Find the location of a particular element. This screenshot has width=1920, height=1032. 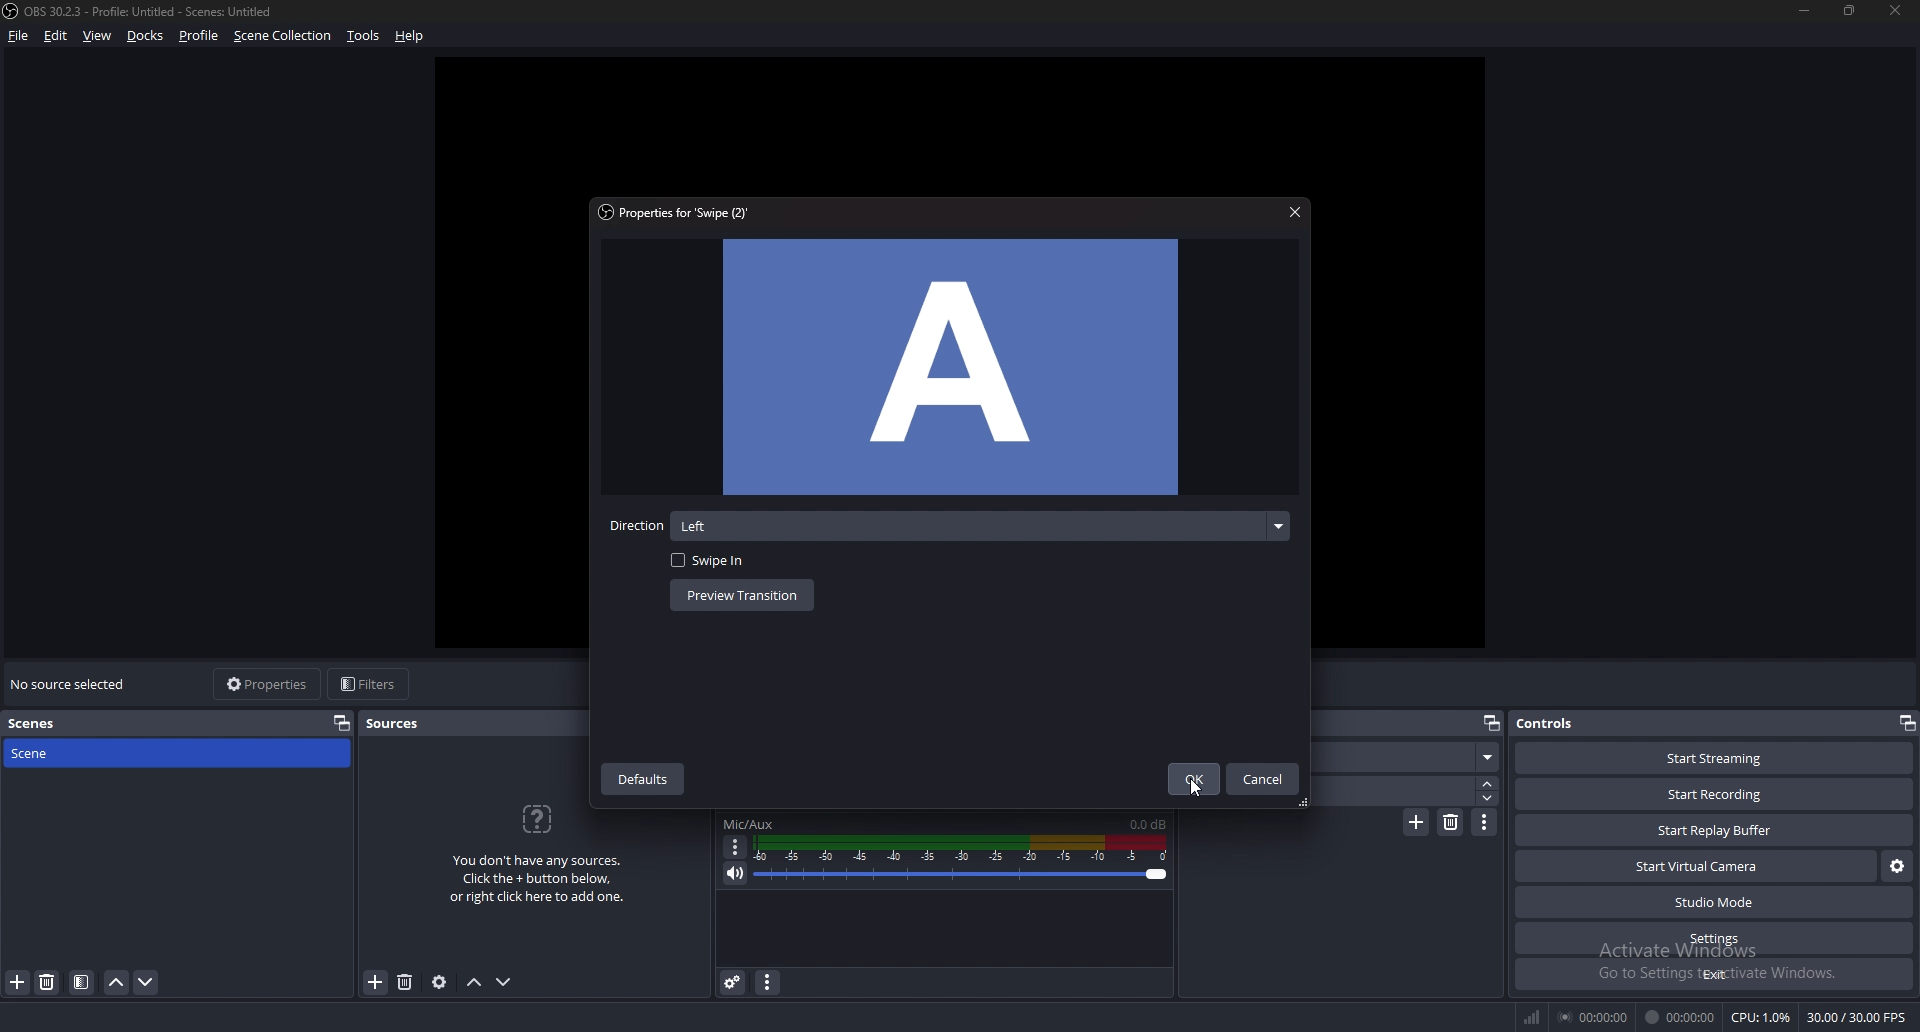

virtual camera options is located at coordinates (1897, 865).